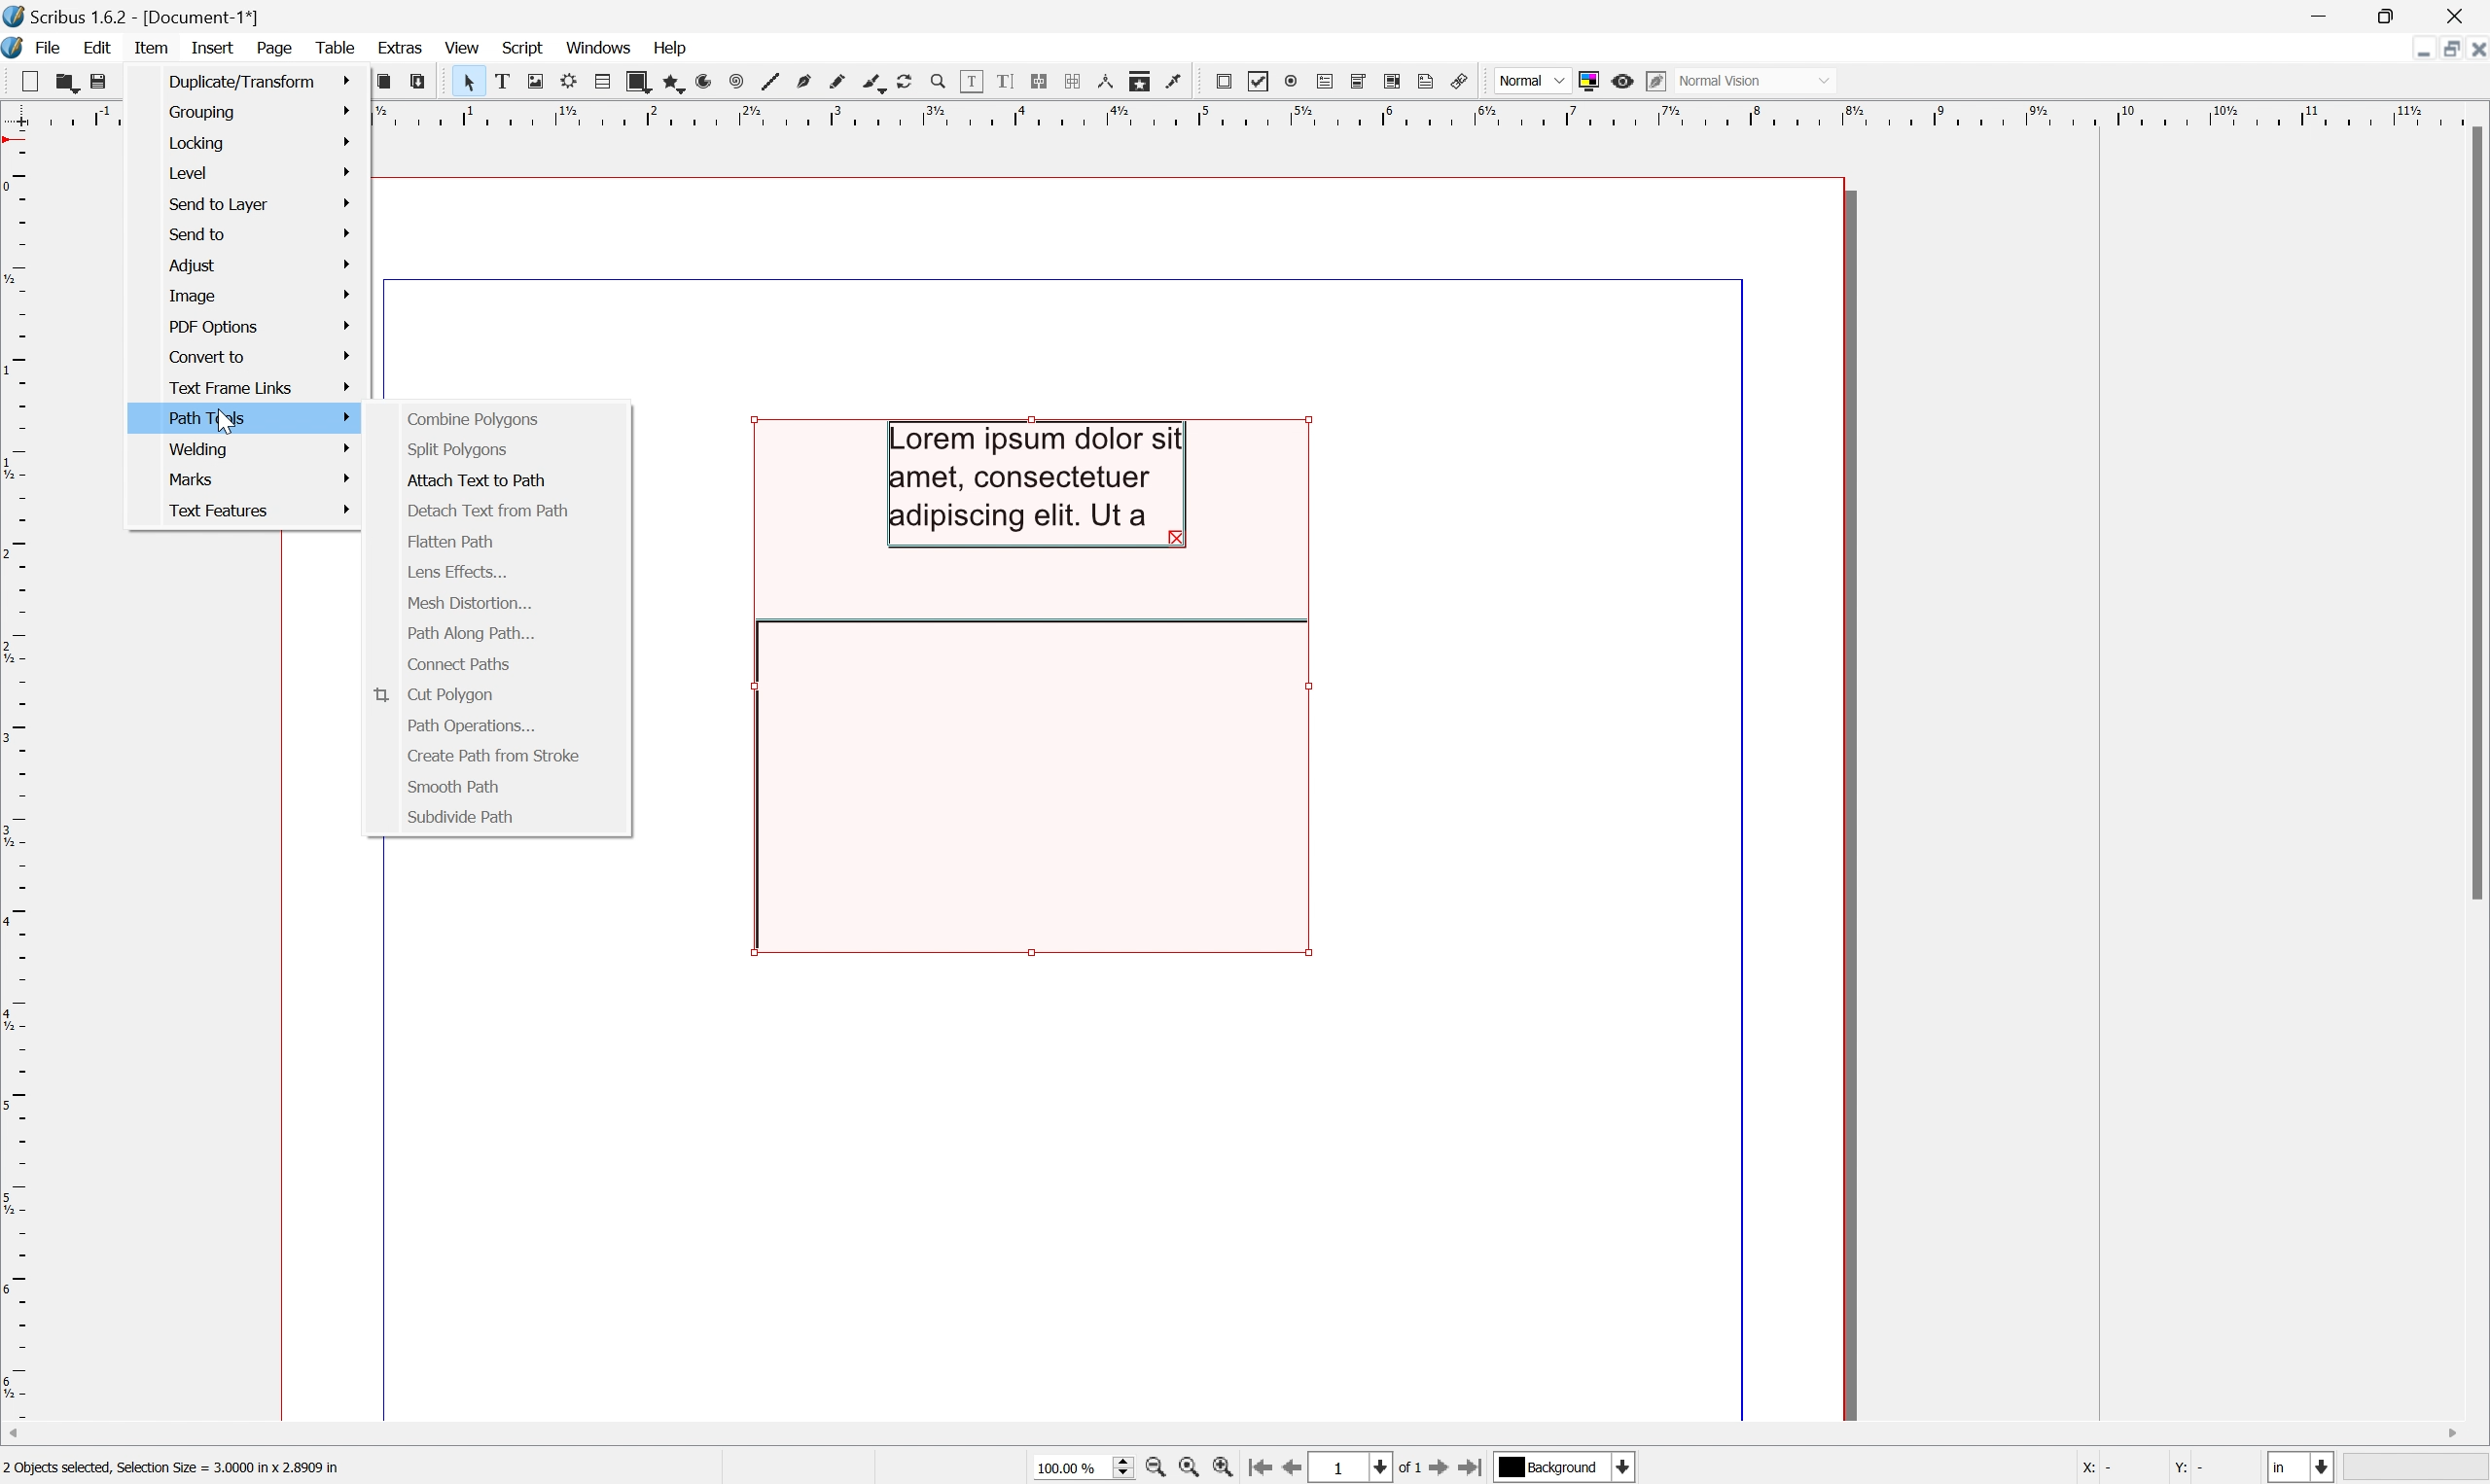  Describe the element at coordinates (226, 426) in the screenshot. I see `cursor` at that location.